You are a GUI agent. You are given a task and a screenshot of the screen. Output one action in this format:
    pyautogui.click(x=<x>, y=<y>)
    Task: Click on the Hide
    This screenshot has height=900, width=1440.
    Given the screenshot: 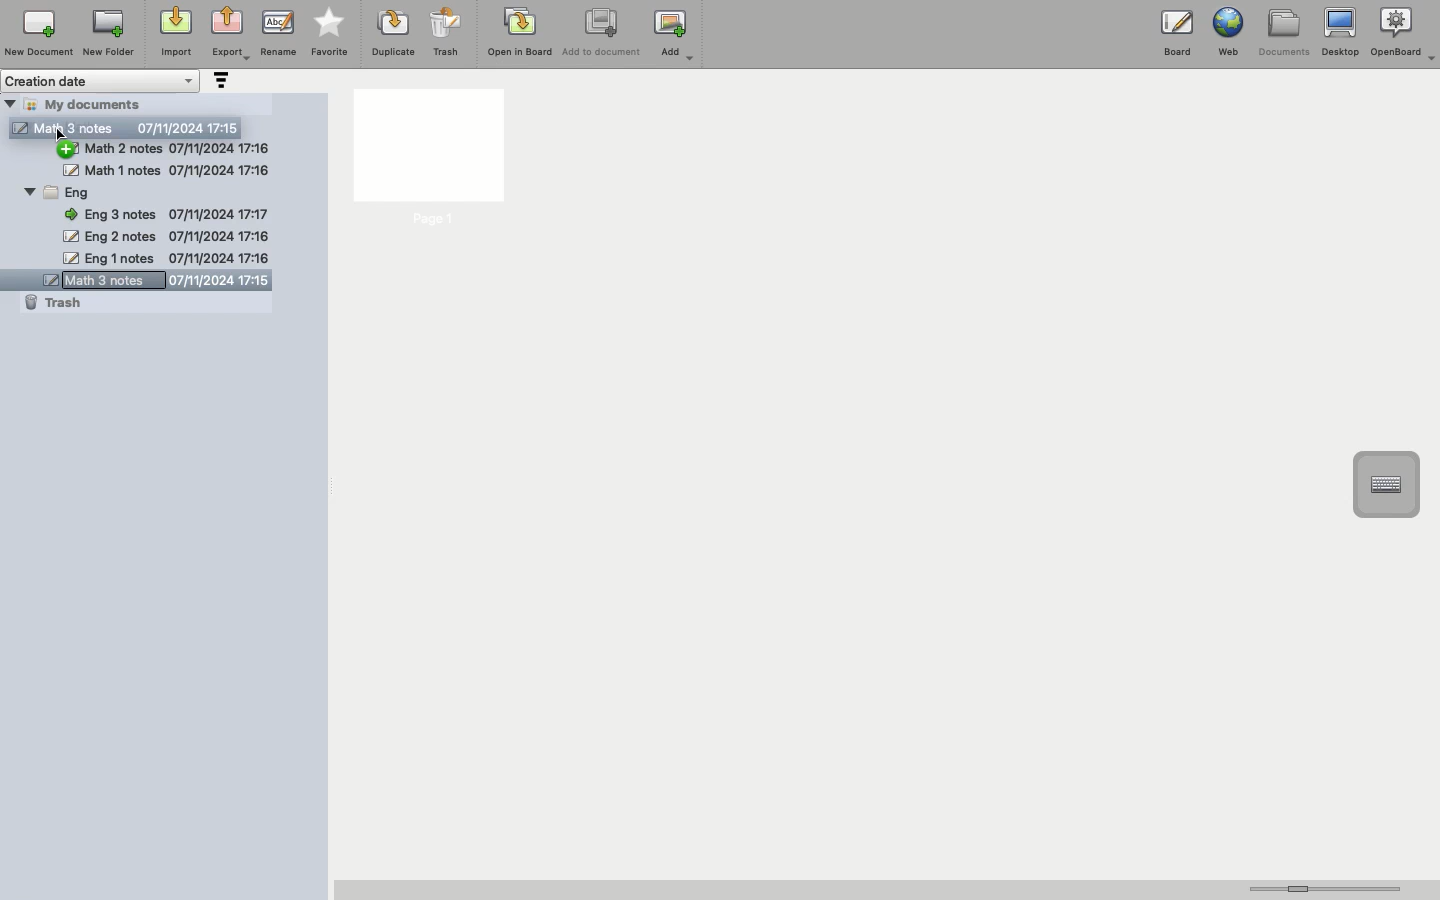 What is the action you would take?
    pyautogui.click(x=10, y=103)
    